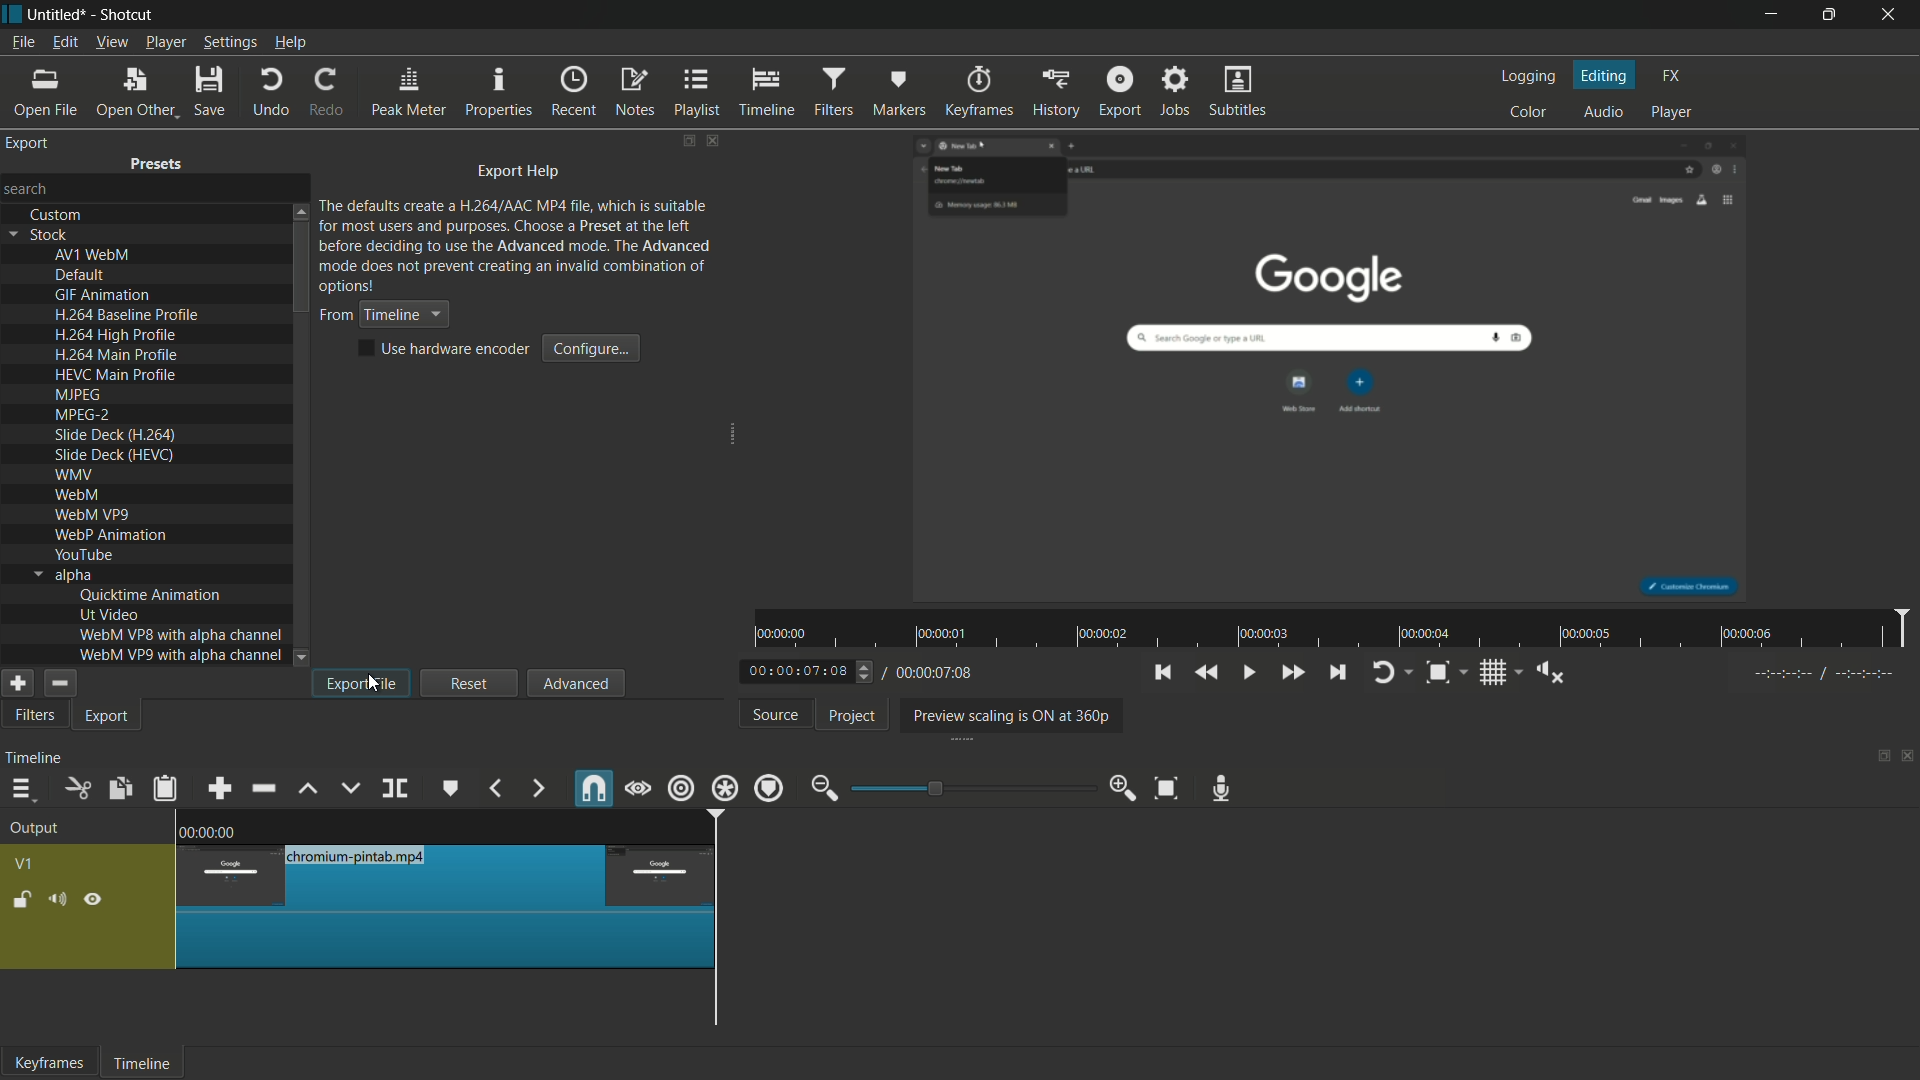 The width and height of the screenshot is (1920, 1080). What do you see at coordinates (375, 683) in the screenshot?
I see `cursor` at bounding box center [375, 683].